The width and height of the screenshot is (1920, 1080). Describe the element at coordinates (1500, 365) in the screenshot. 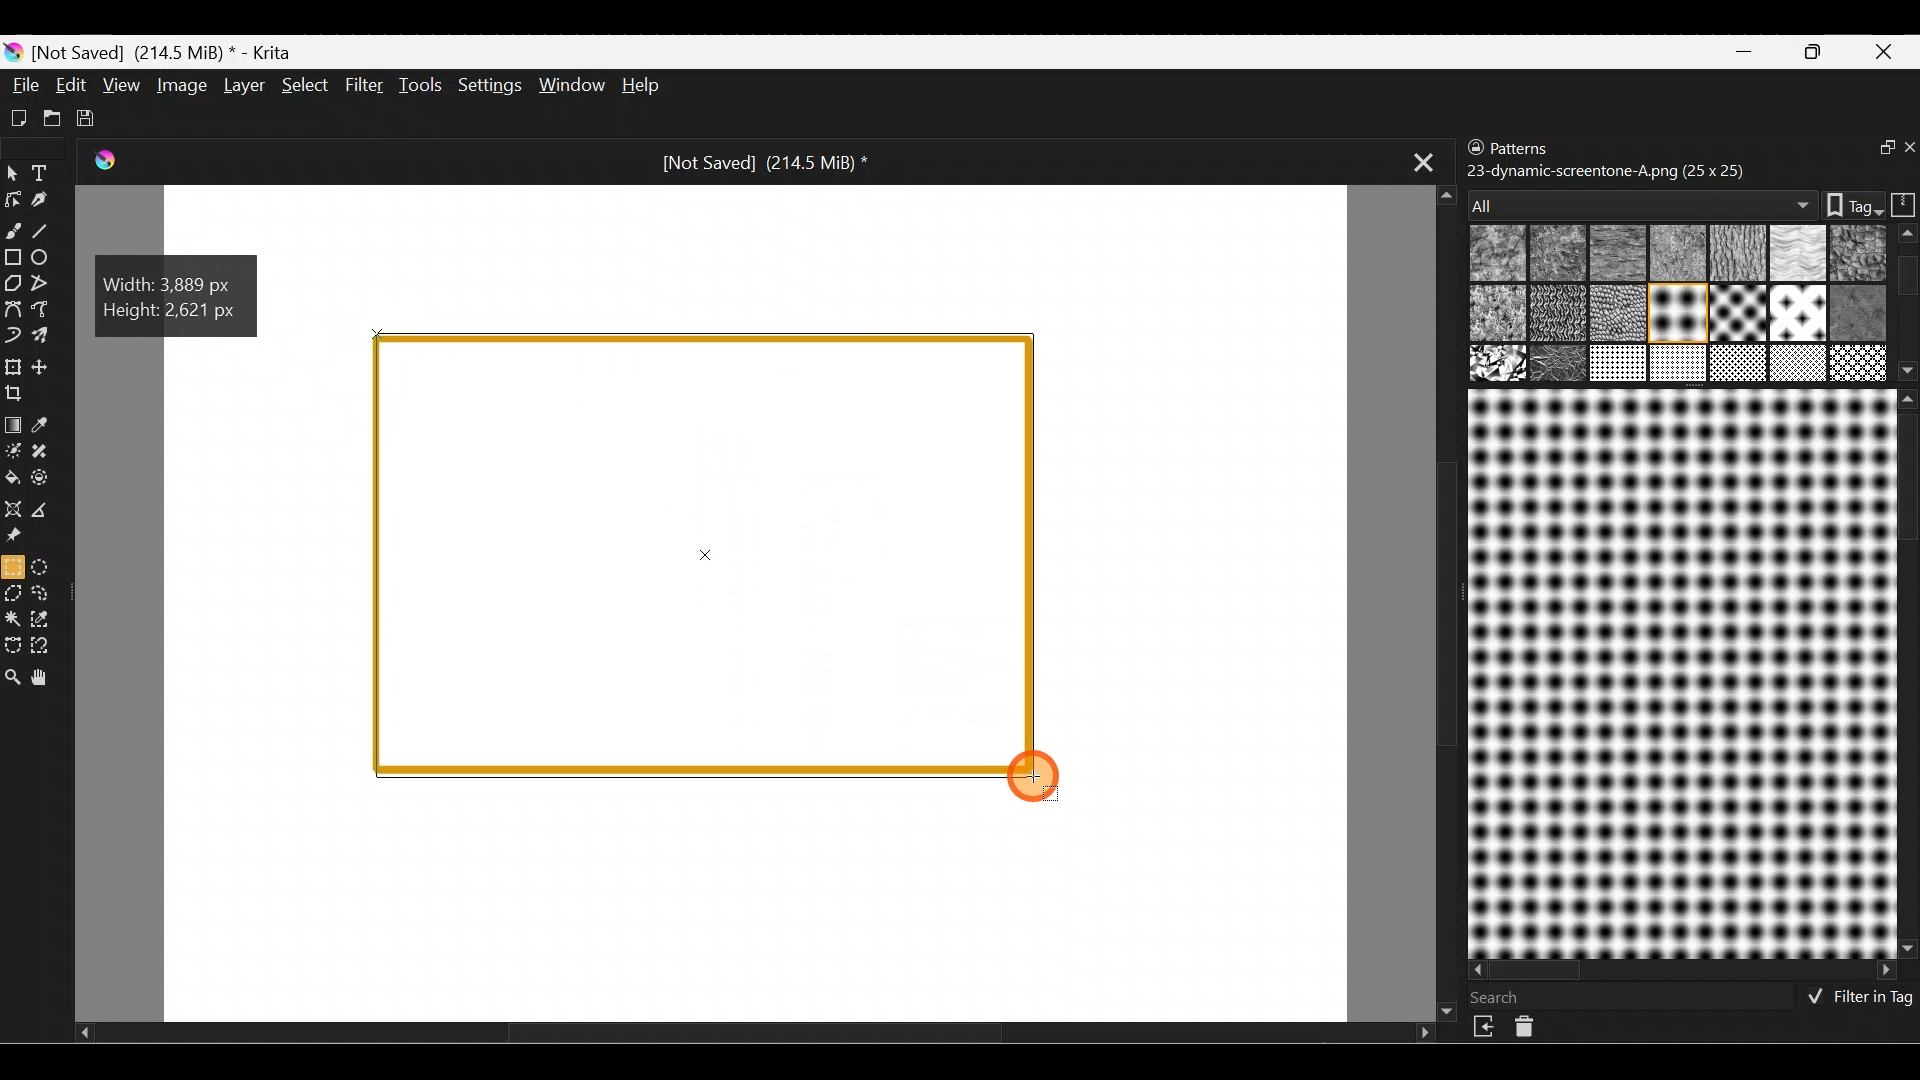

I see `14 Texture_rock.png` at that location.